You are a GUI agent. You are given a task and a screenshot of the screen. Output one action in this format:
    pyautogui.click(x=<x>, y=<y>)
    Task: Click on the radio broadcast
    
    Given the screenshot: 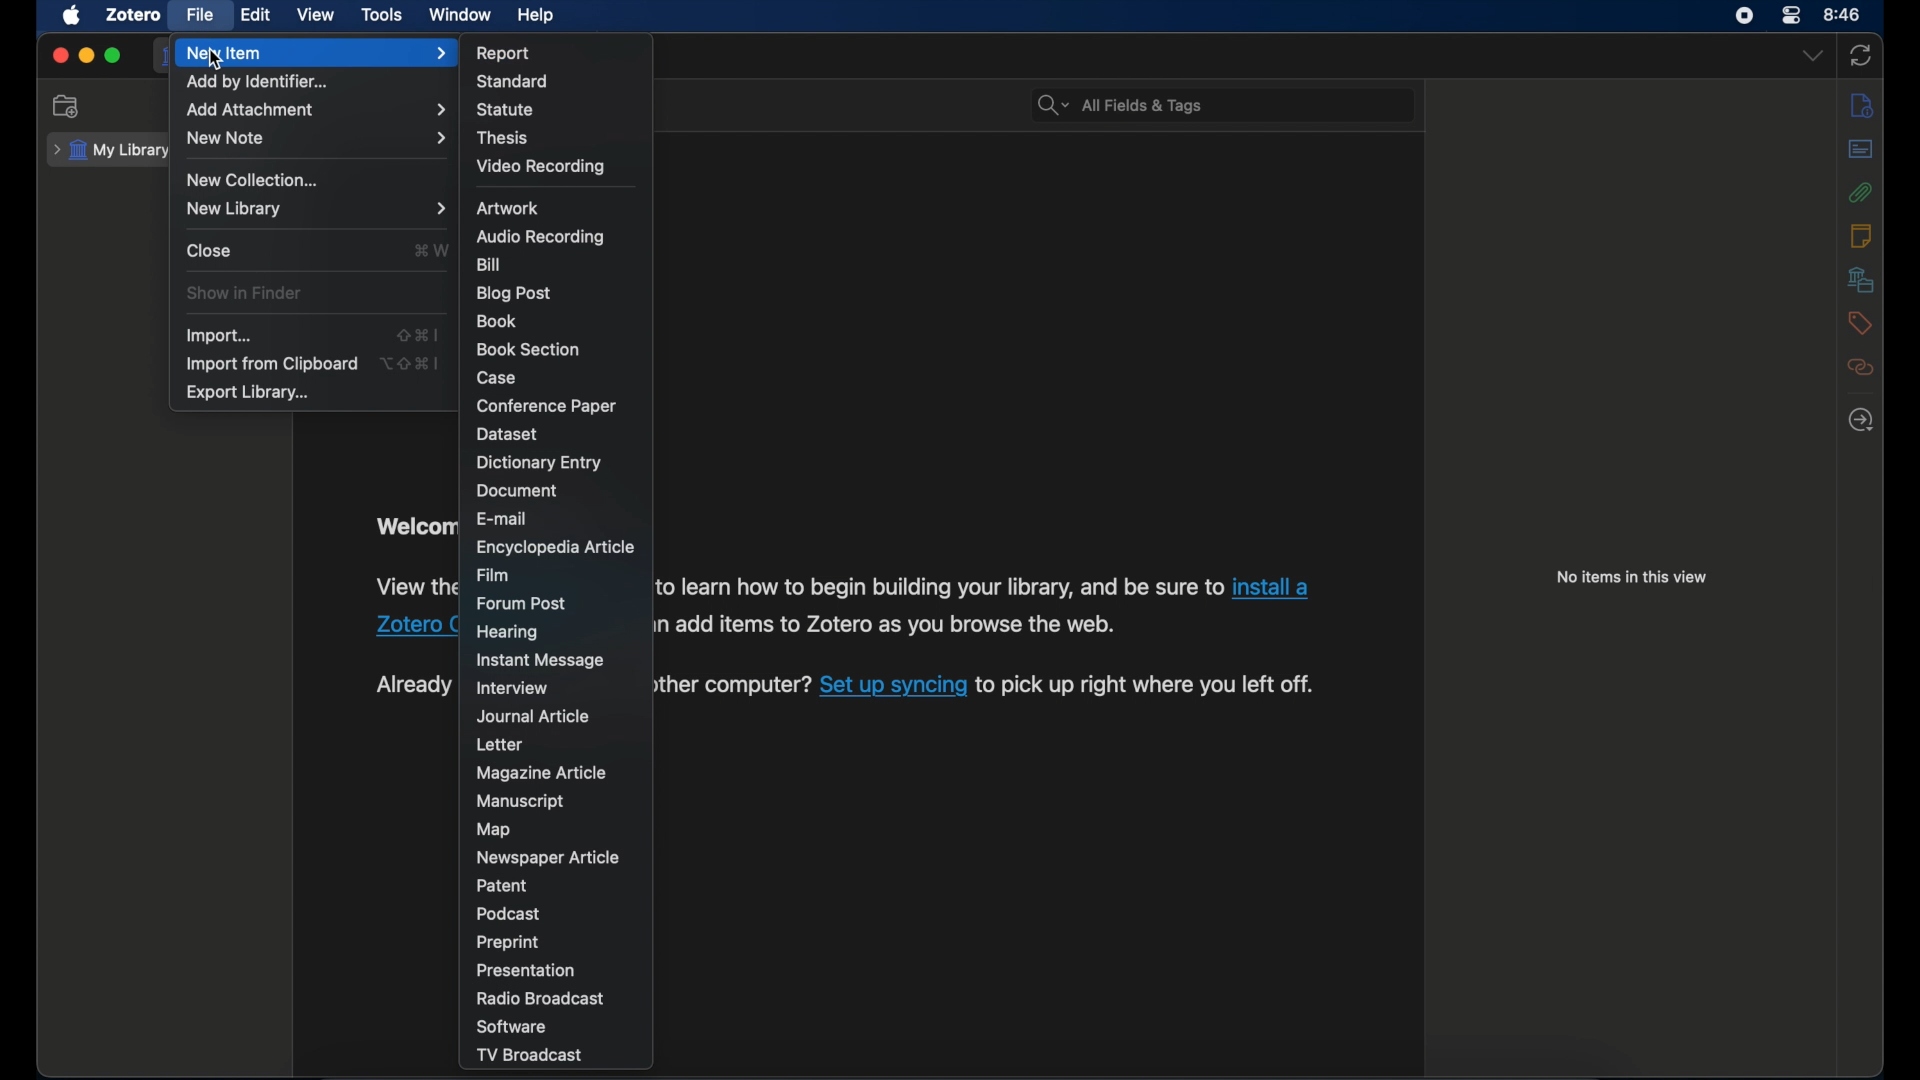 What is the action you would take?
    pyautogui.click(x=540, y=1000)
    